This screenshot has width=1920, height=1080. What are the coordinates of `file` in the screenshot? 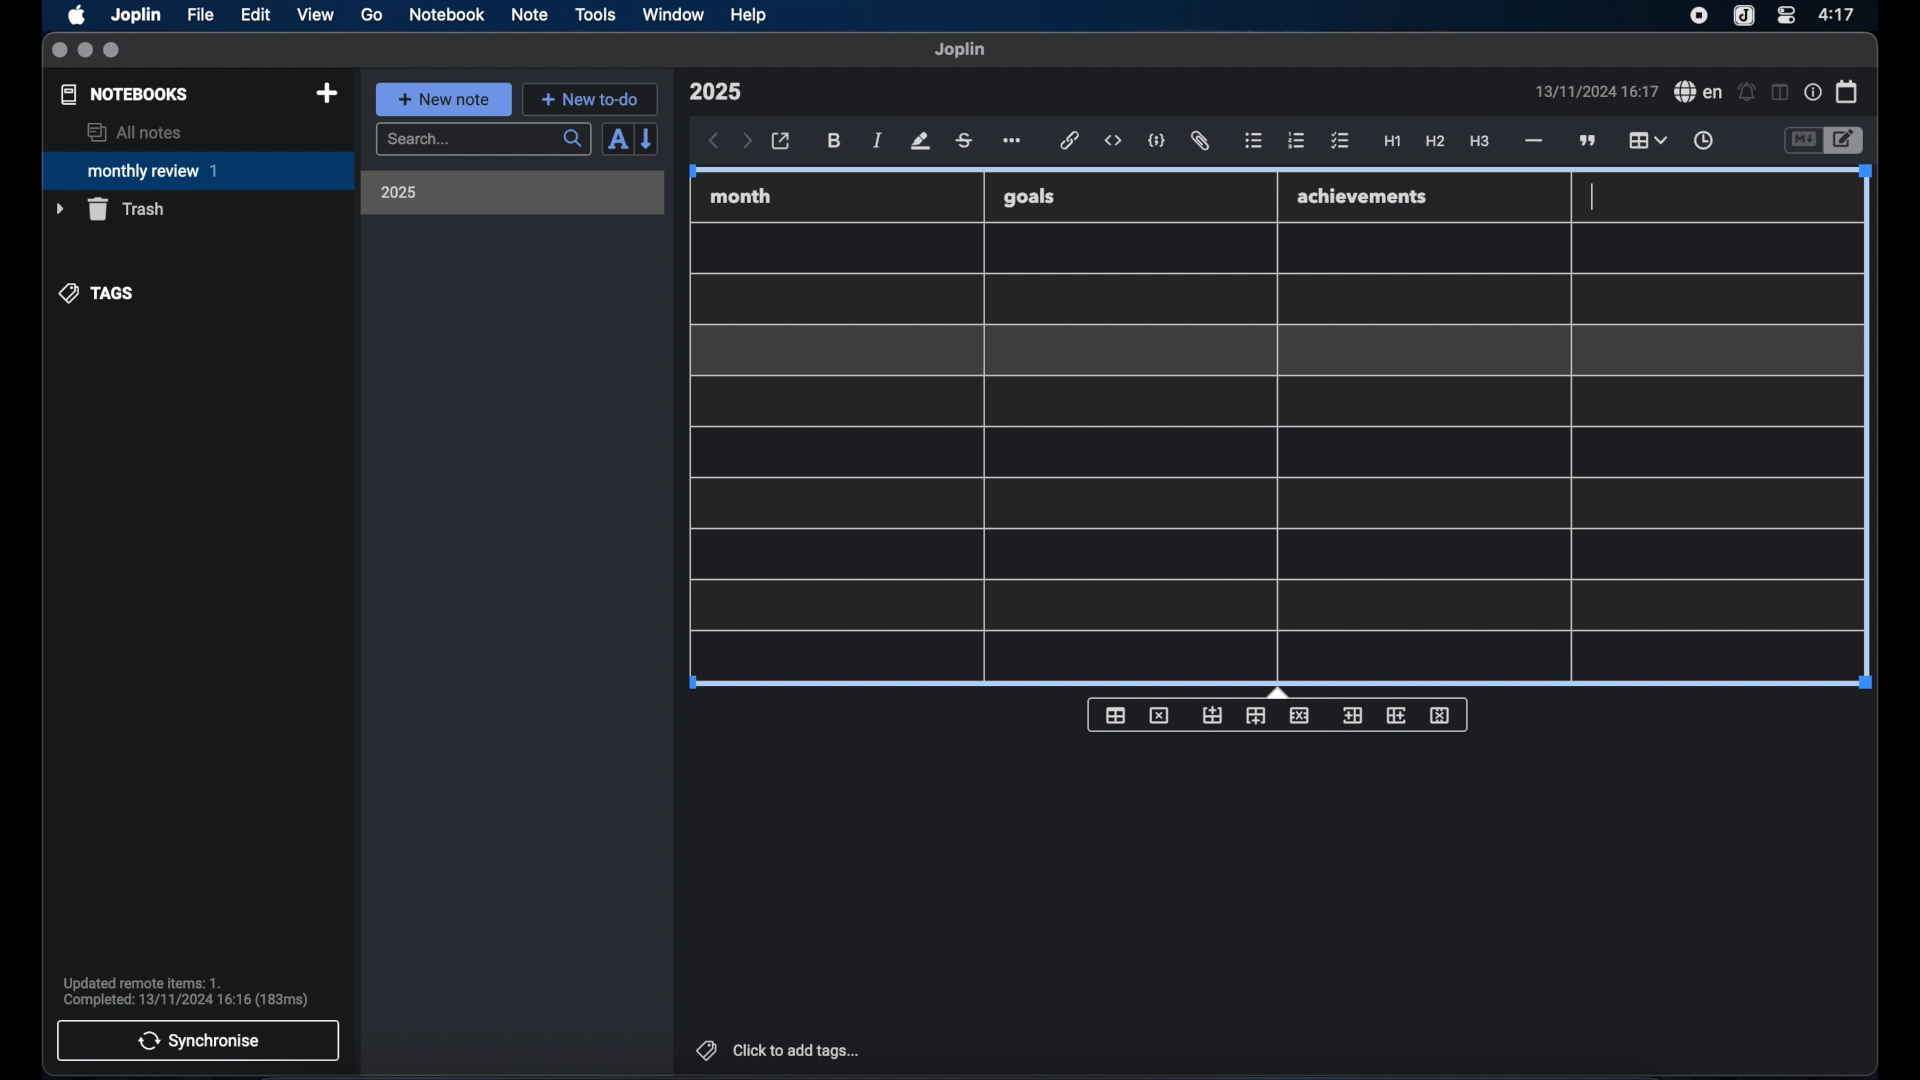 It's located at (200, 15).